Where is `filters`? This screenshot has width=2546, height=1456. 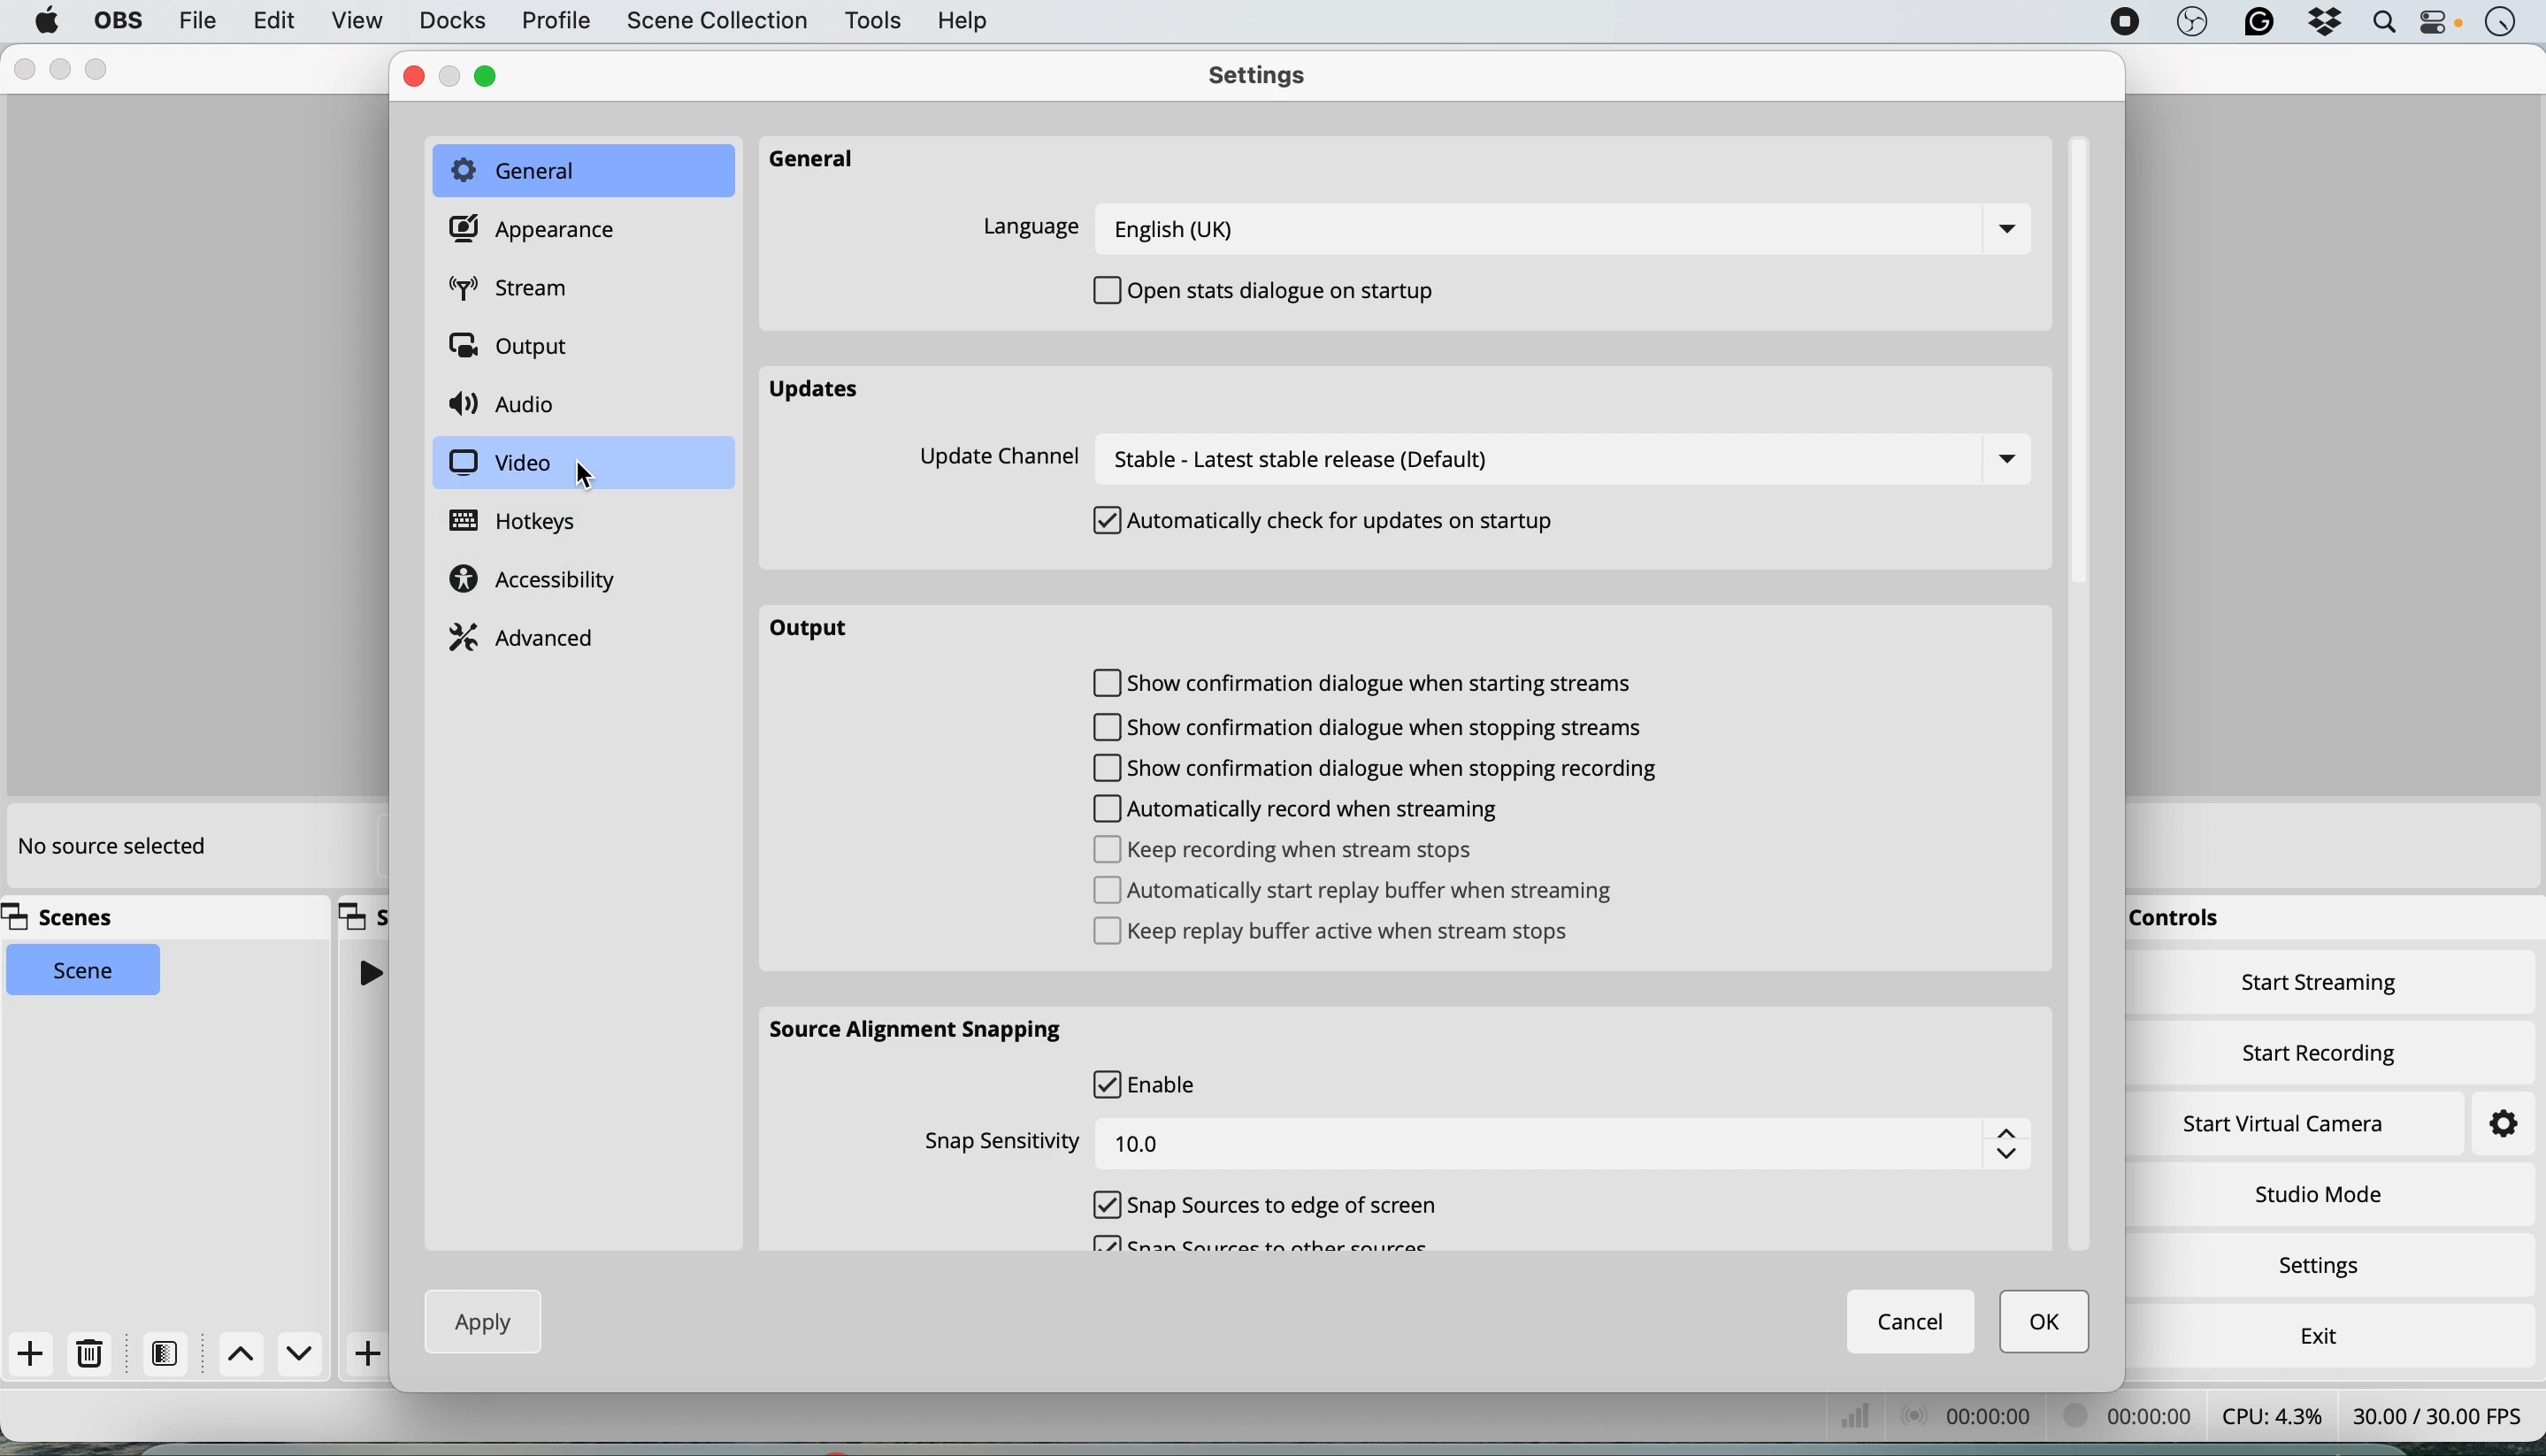 filters is located at coordinates (171, 1353).